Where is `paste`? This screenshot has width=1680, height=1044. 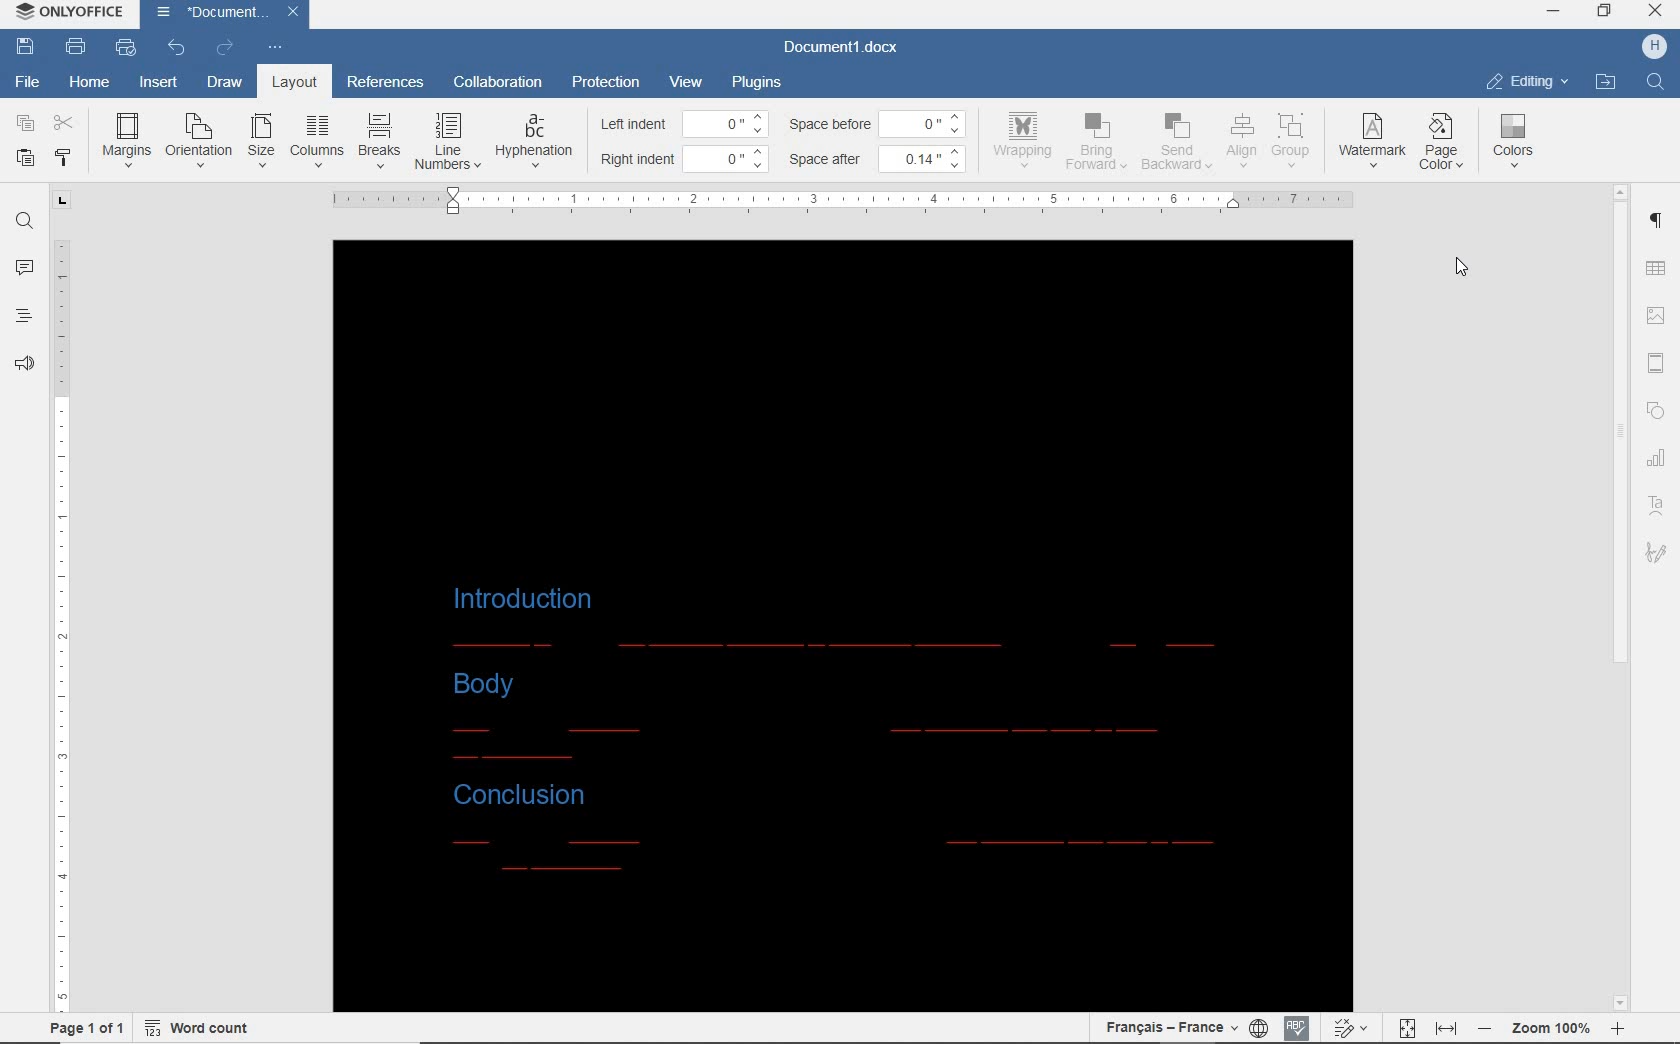
paste is located at coordinates (23, 158).